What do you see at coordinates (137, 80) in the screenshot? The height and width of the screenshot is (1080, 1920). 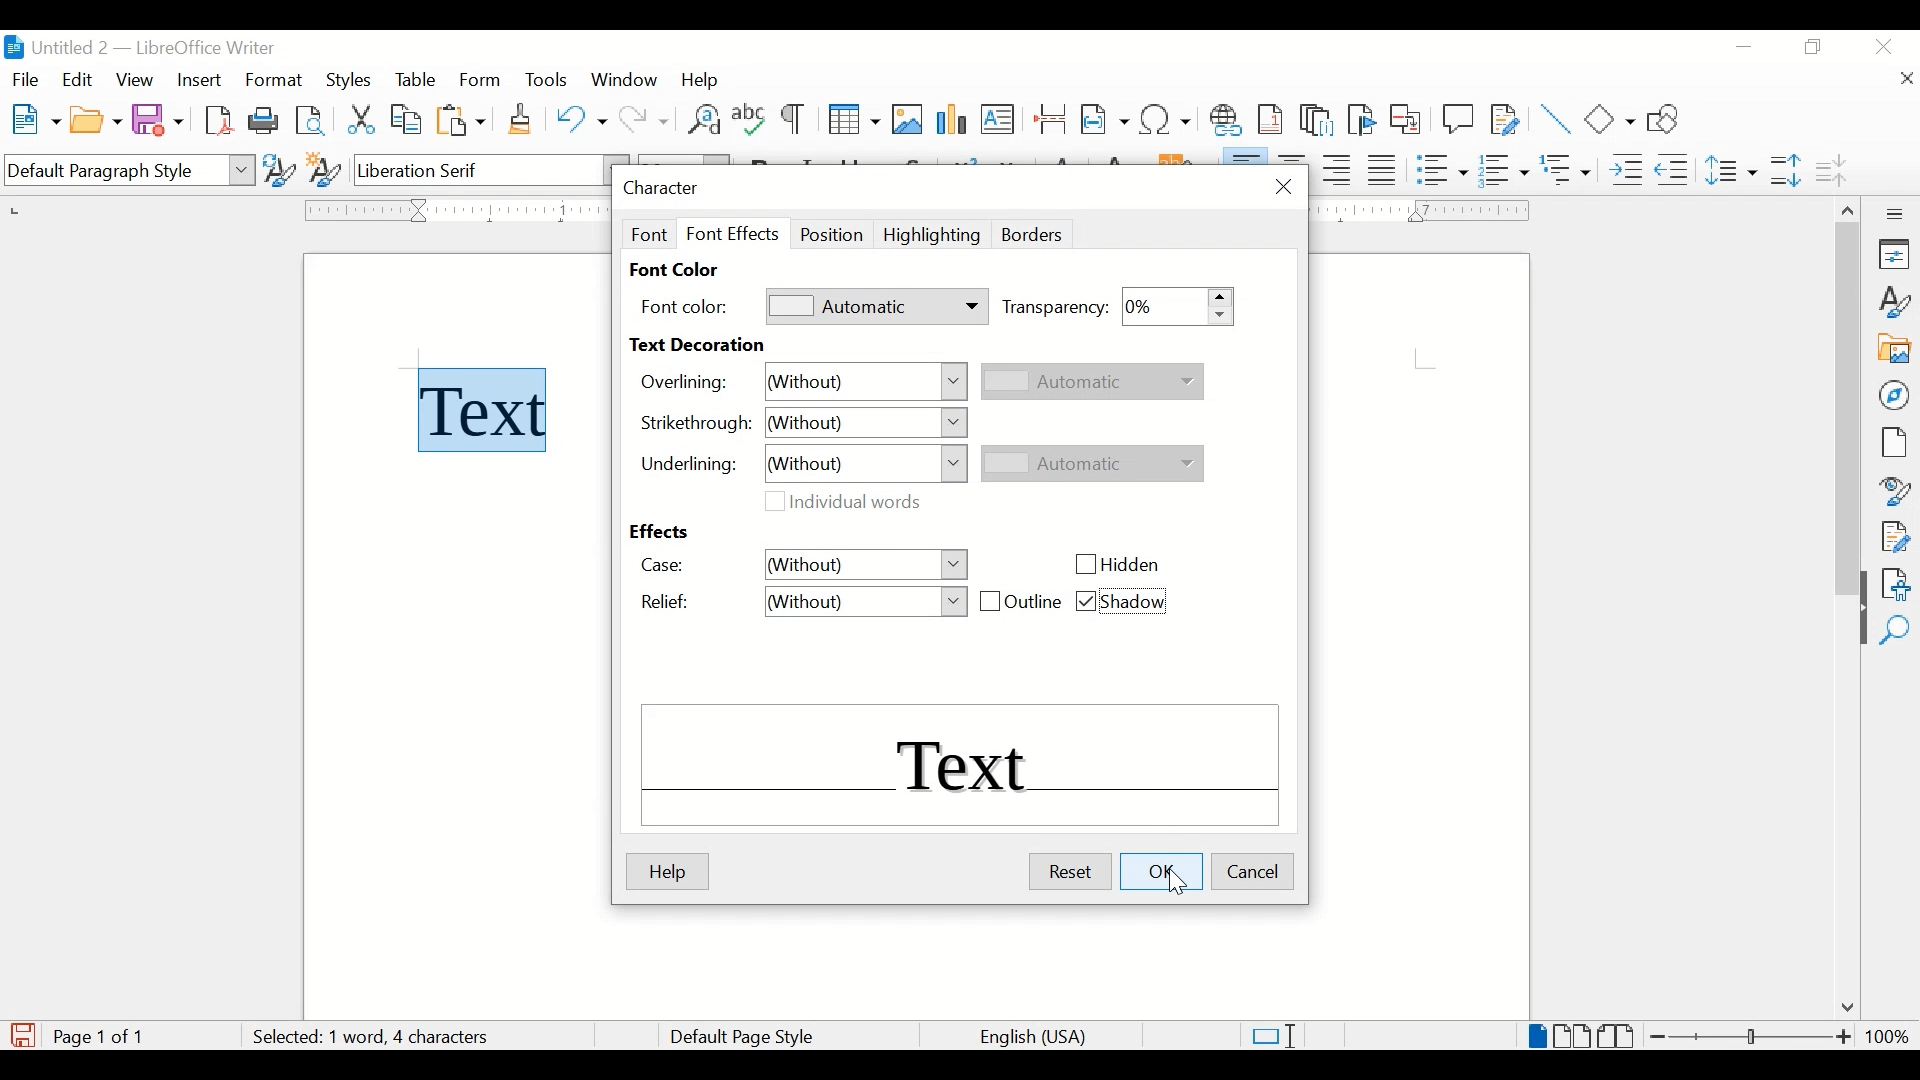 I see `view` at bounding box center [137, 80].